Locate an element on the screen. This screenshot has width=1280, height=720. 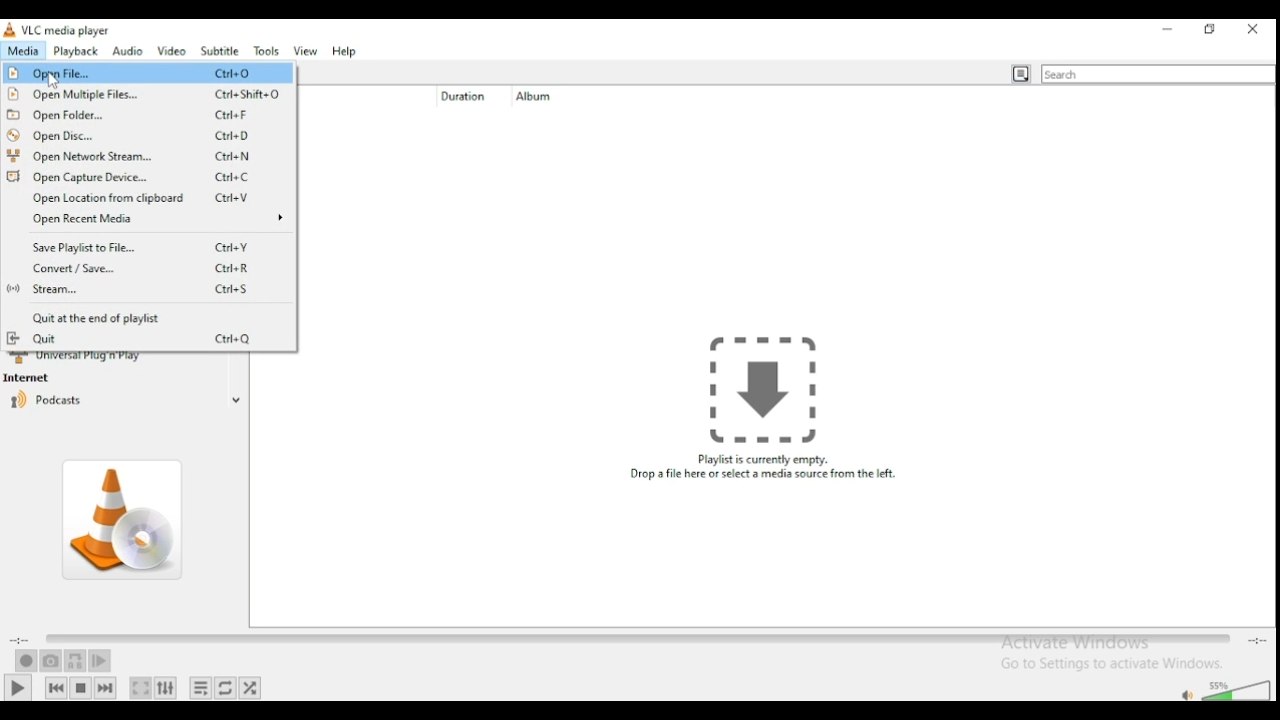
open recent media is located at coordinates (149, 219).